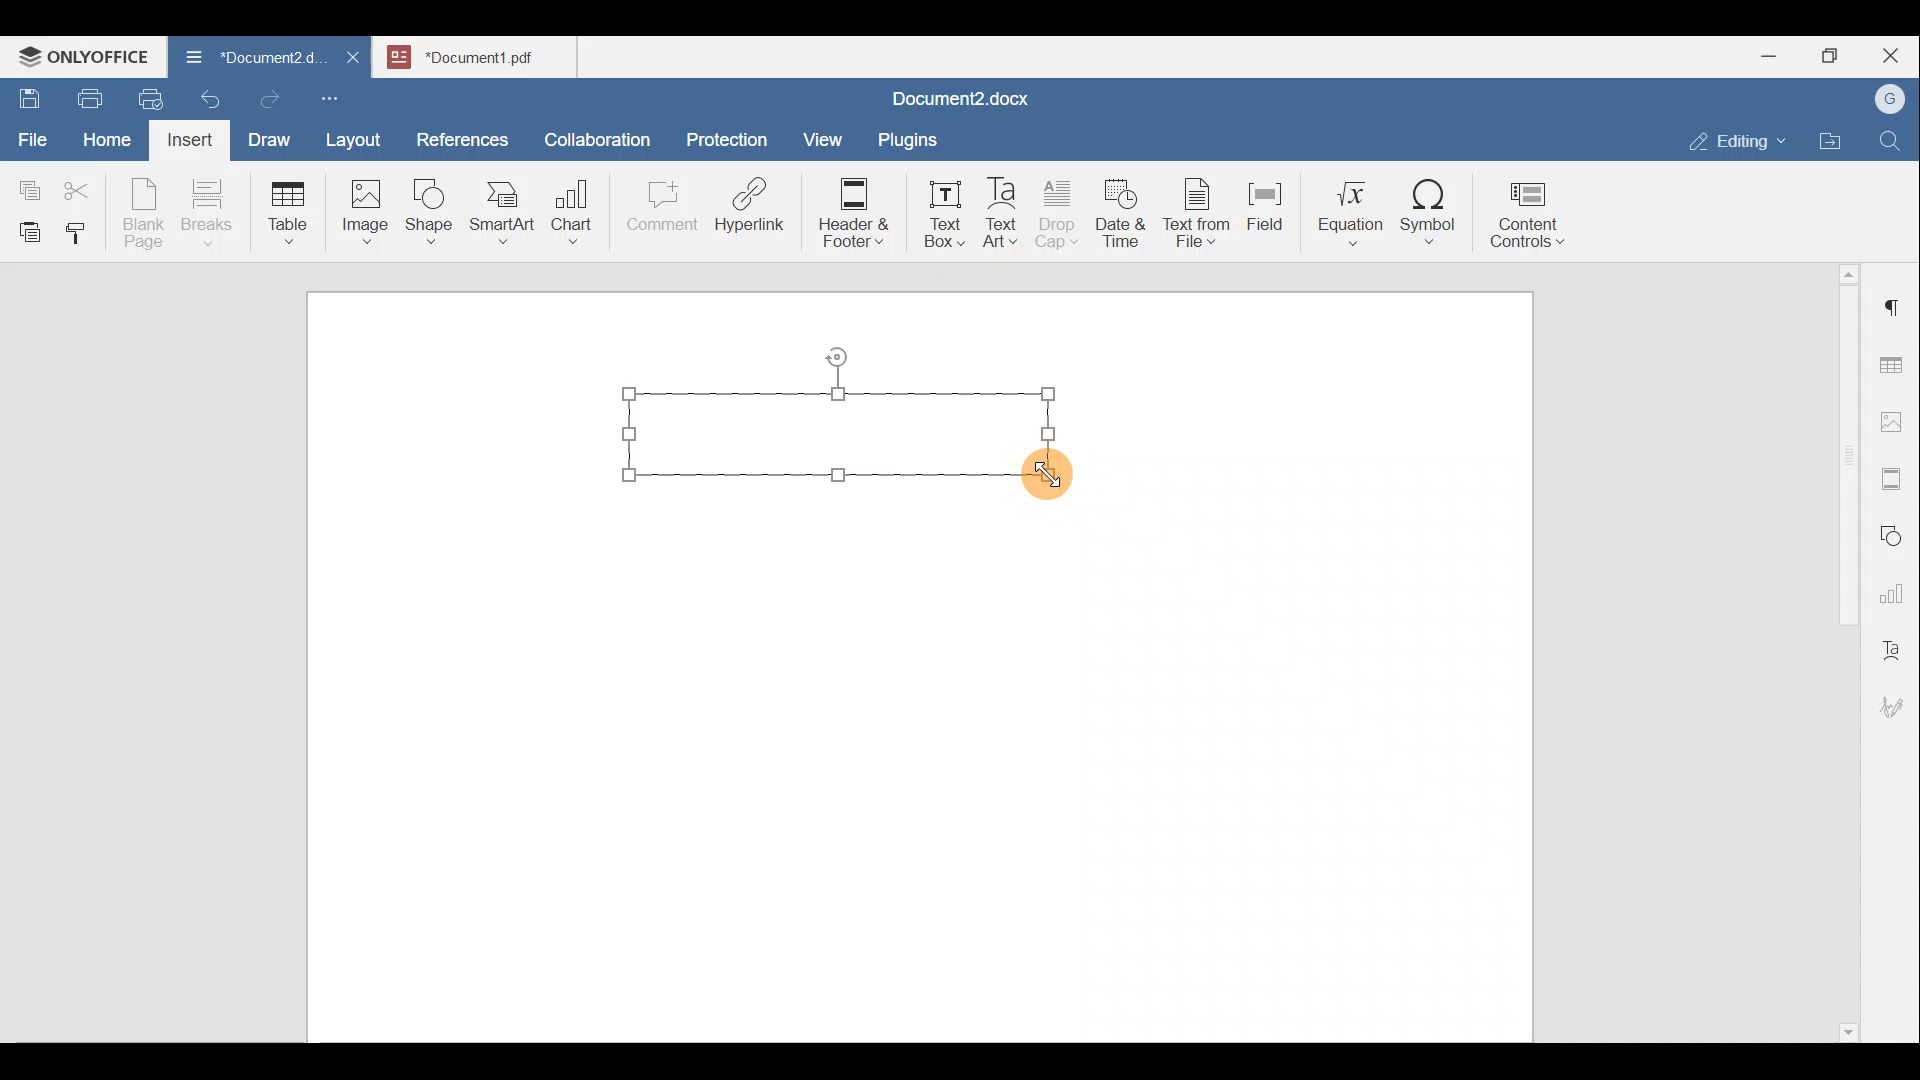 The image size is (1920, 1080). I want to click on Redo, so click(269, 100).